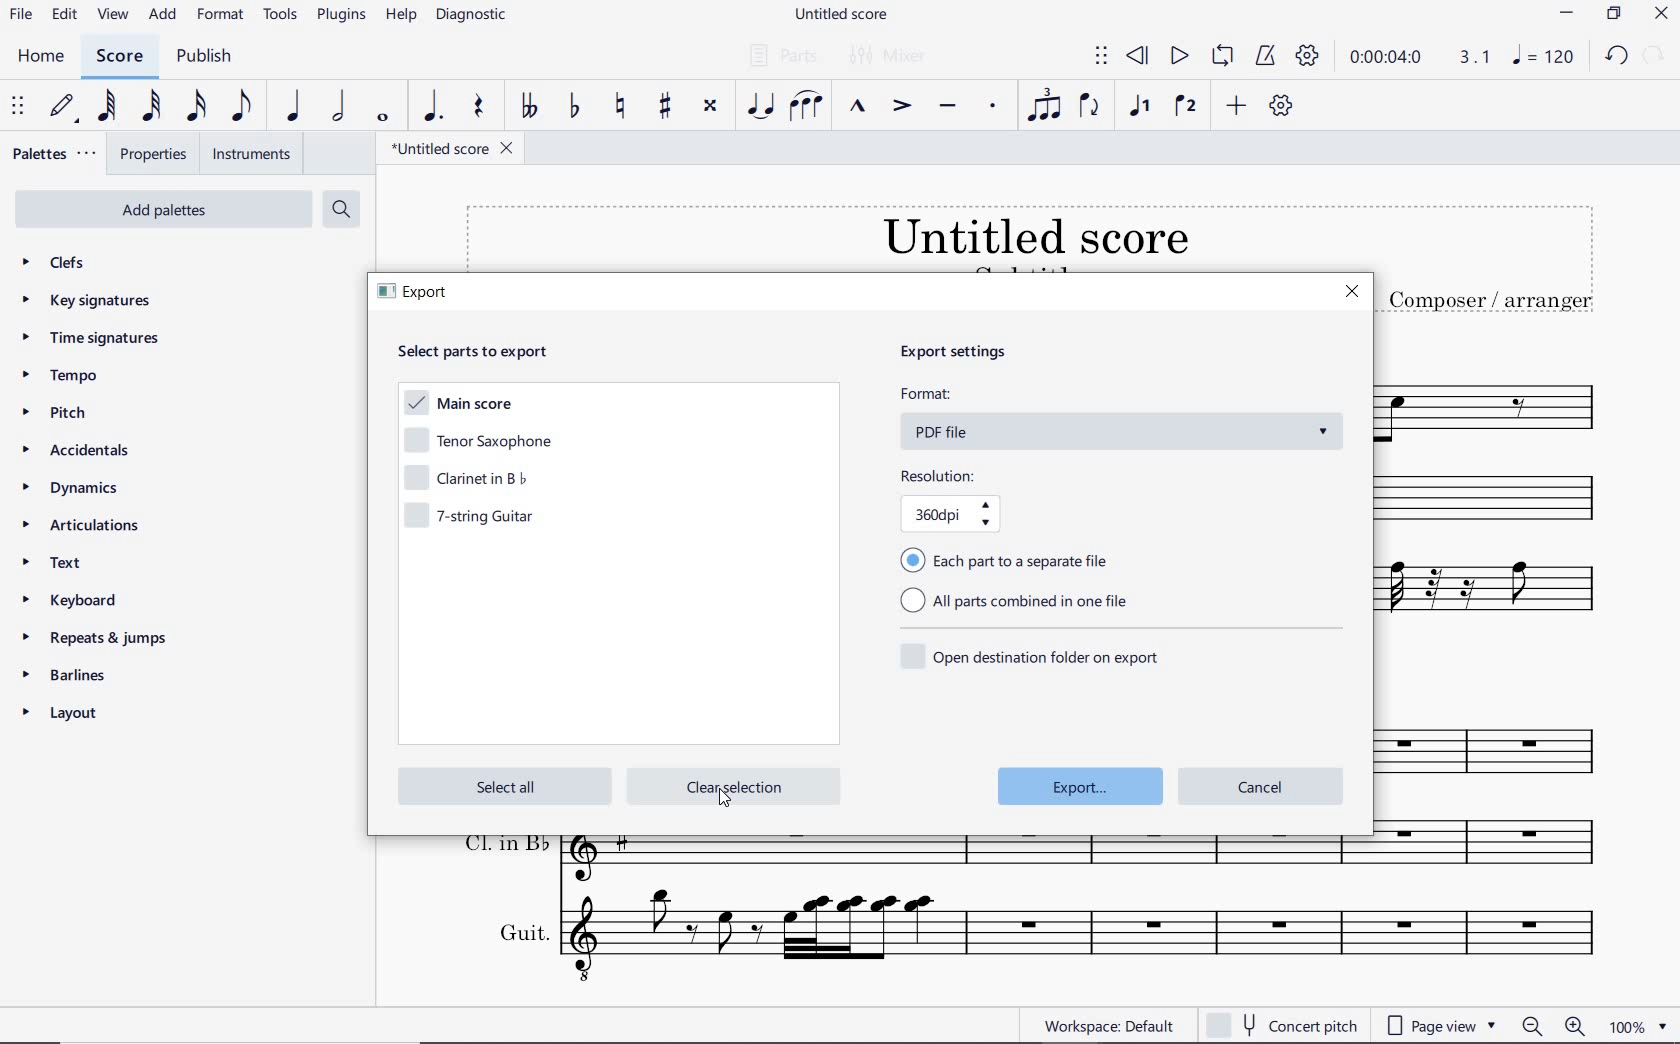  What do you see at coordinates (1636, 1023) in the screenshot?
I see `zoom factor` at bounding box center [1636, 1023].